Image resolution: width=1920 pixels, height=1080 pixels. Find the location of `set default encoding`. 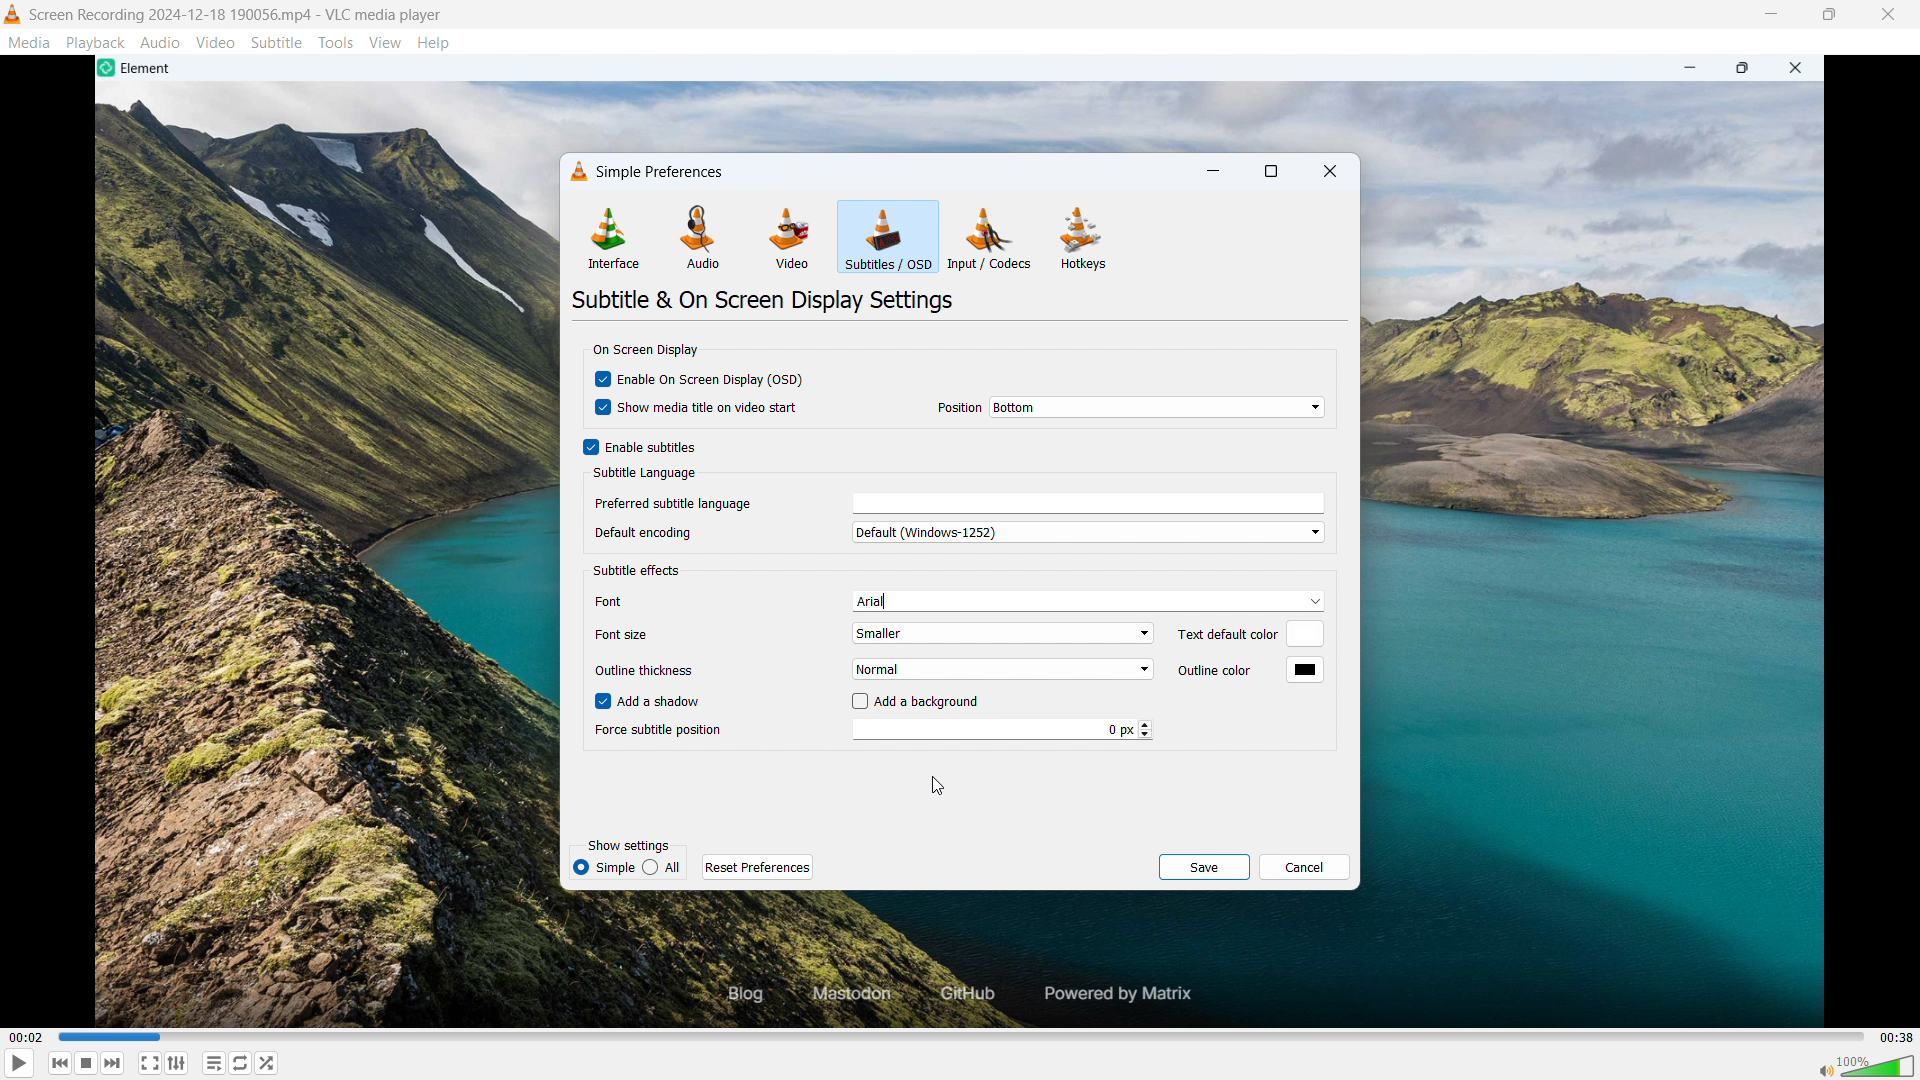

set default encoding is located at coordinates (1085, 531).